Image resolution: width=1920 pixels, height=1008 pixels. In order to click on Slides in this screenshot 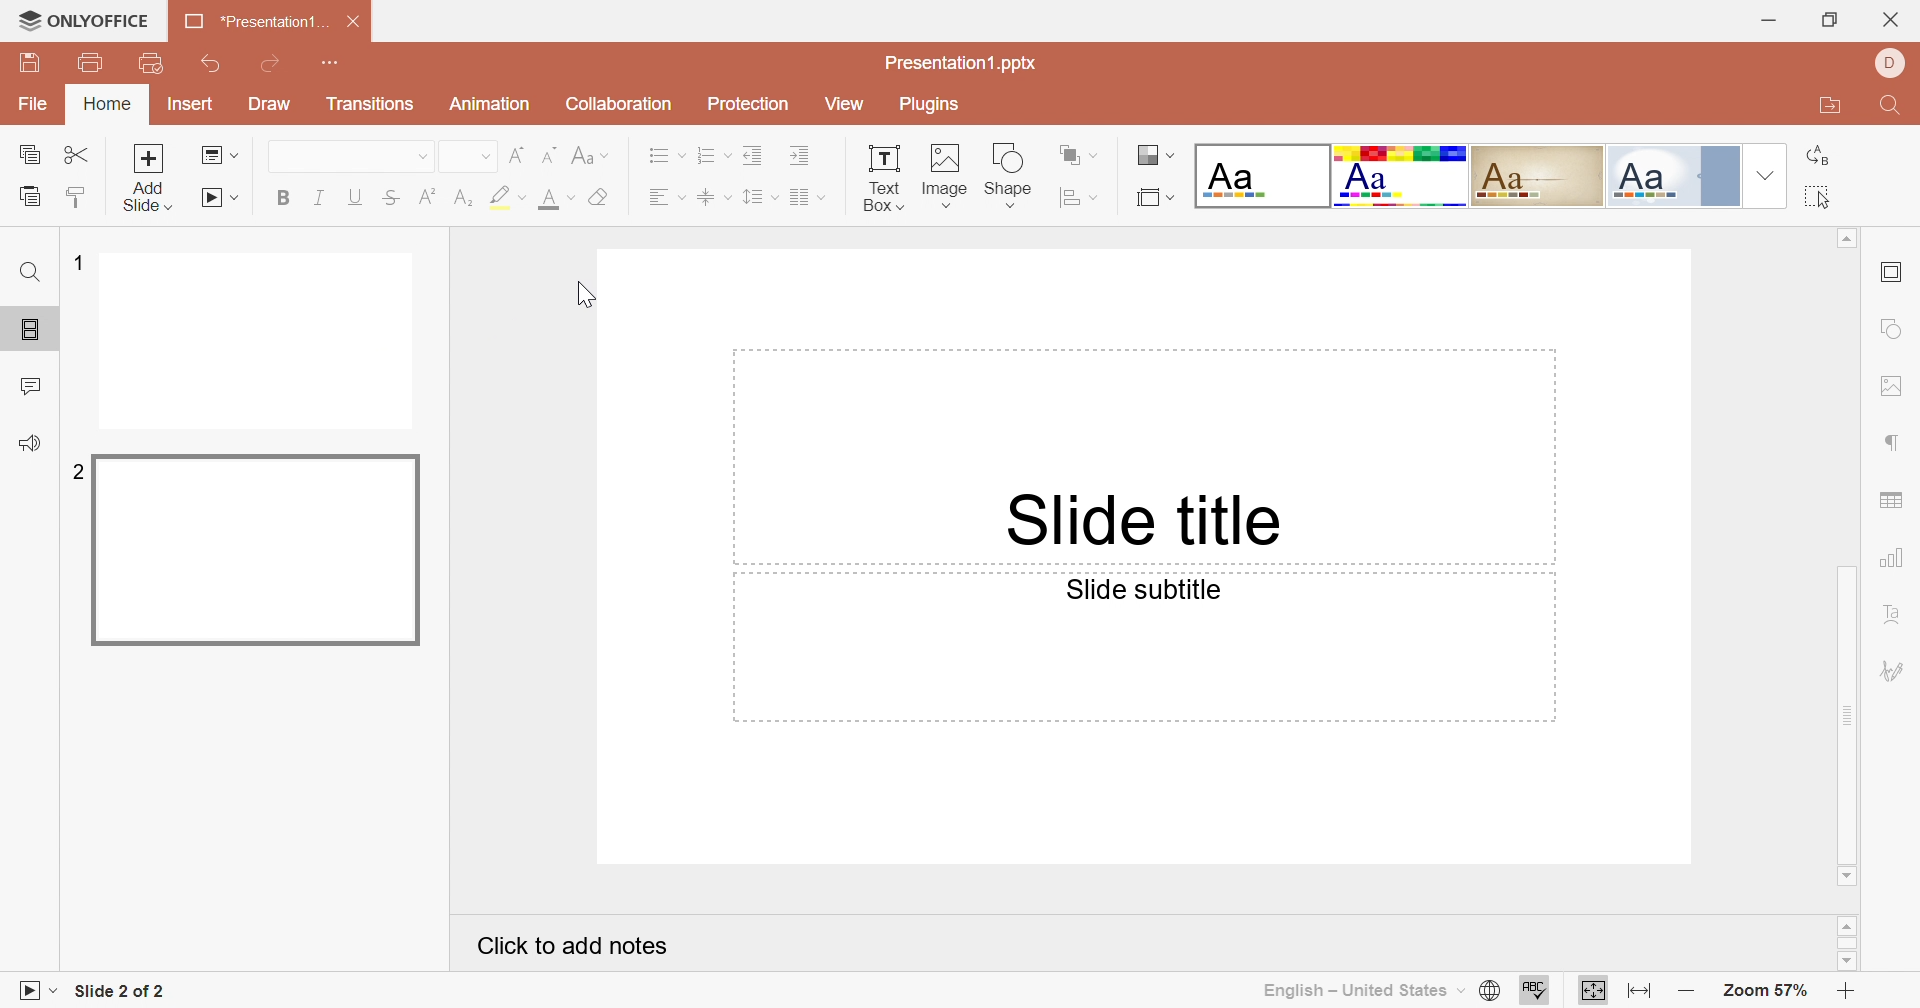, I will do `click(27, 328)`.